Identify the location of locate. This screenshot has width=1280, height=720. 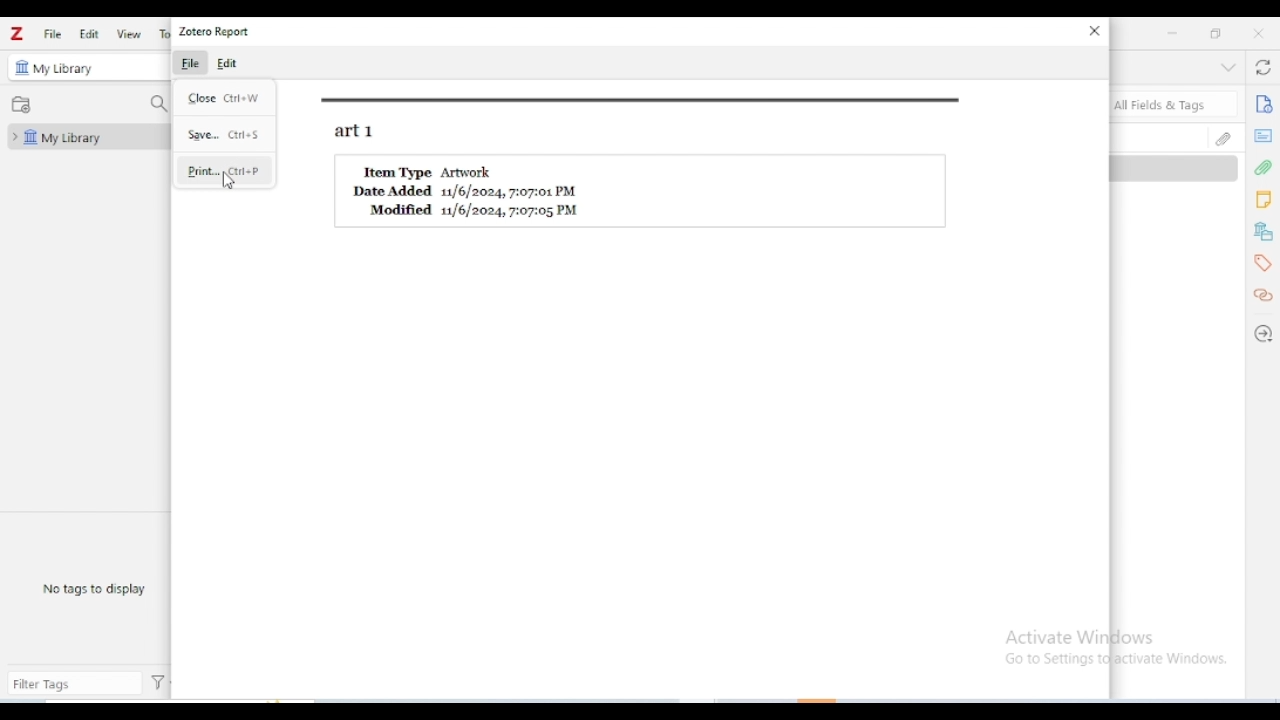
(1262, 336).